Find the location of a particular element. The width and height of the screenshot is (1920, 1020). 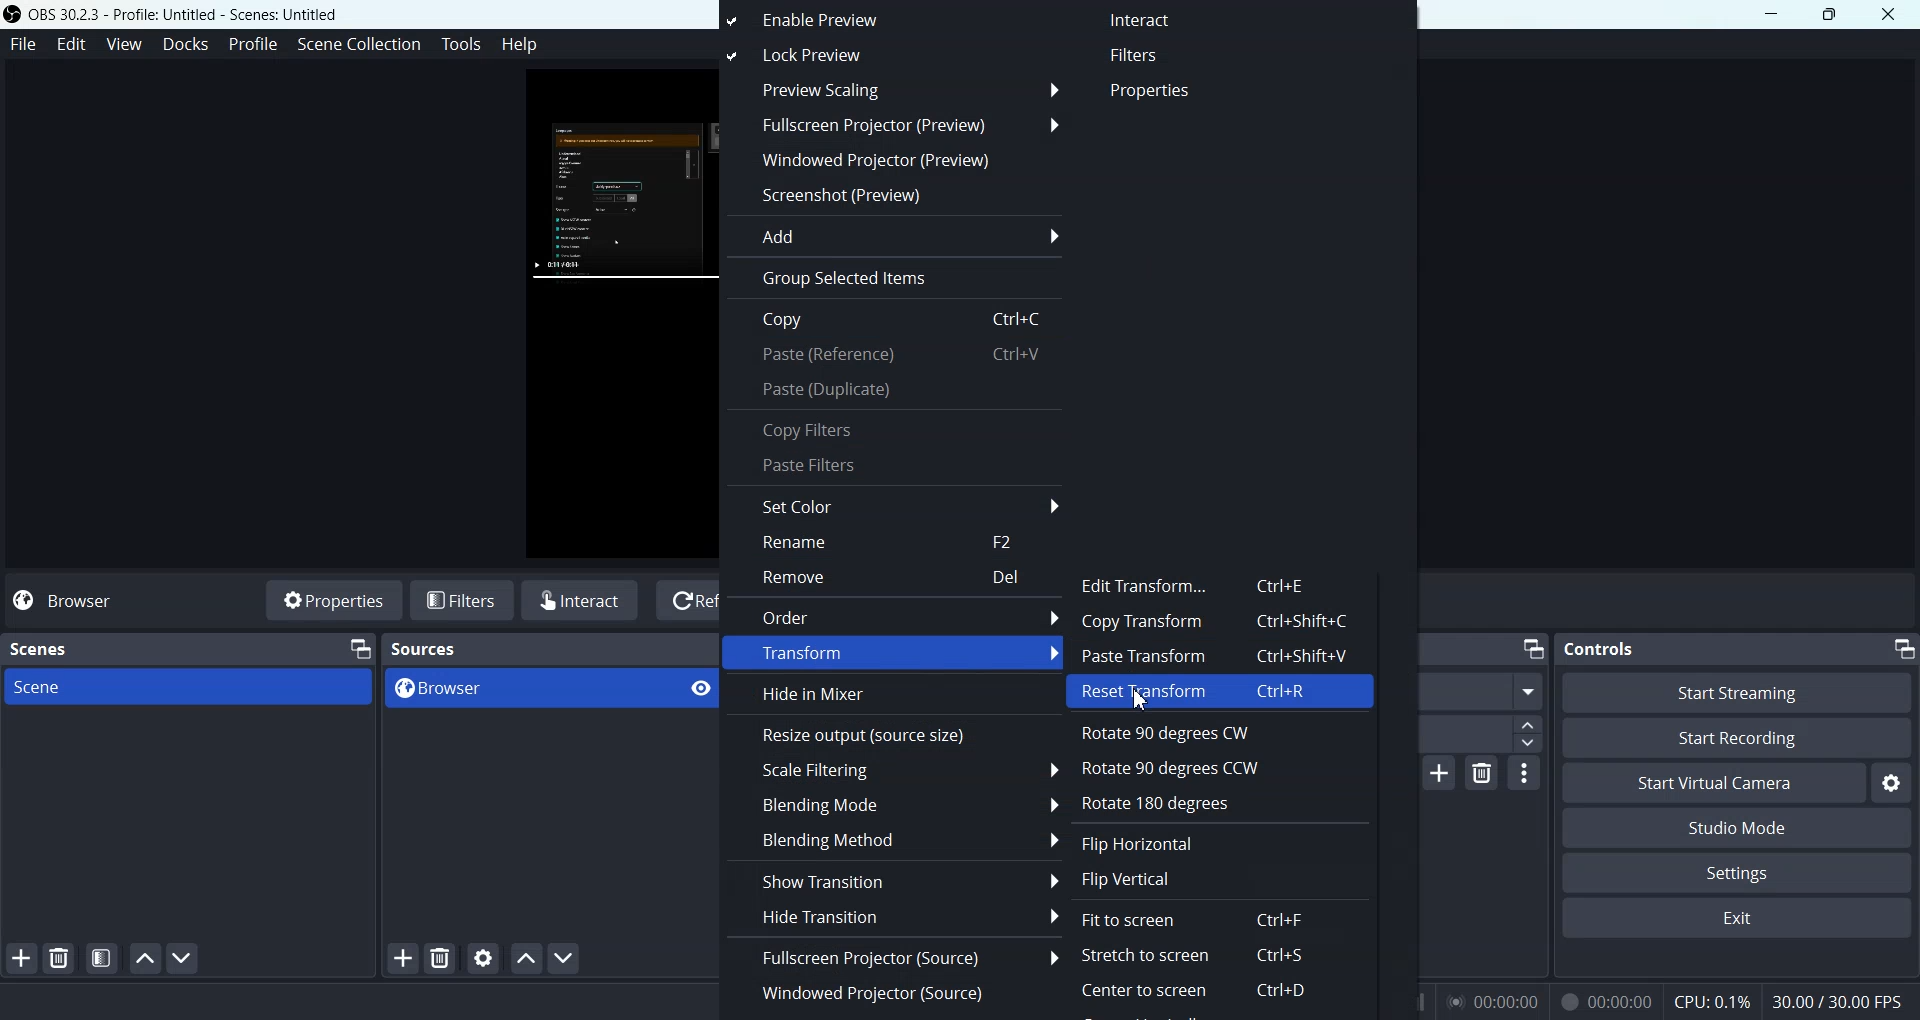

Copy Filters is located at coordinates (895, 428).